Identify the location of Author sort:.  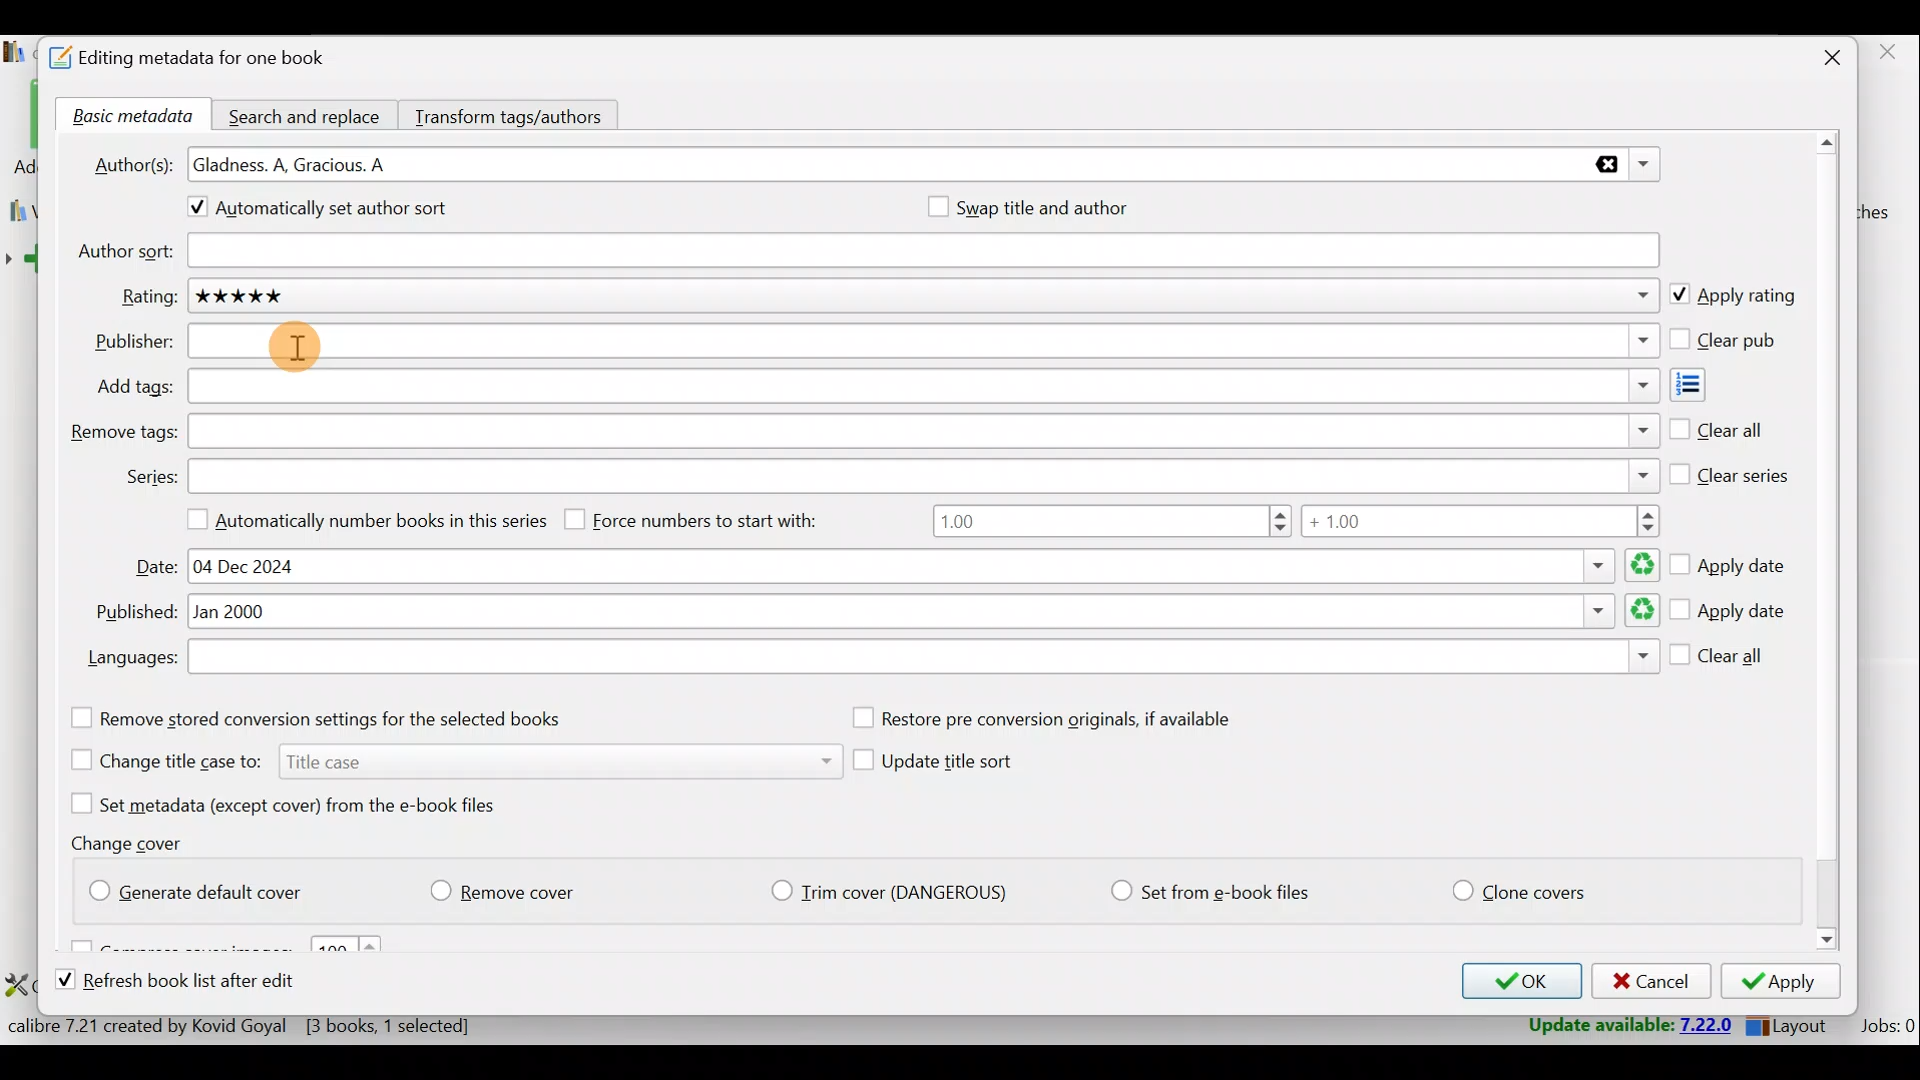
(123, 252).